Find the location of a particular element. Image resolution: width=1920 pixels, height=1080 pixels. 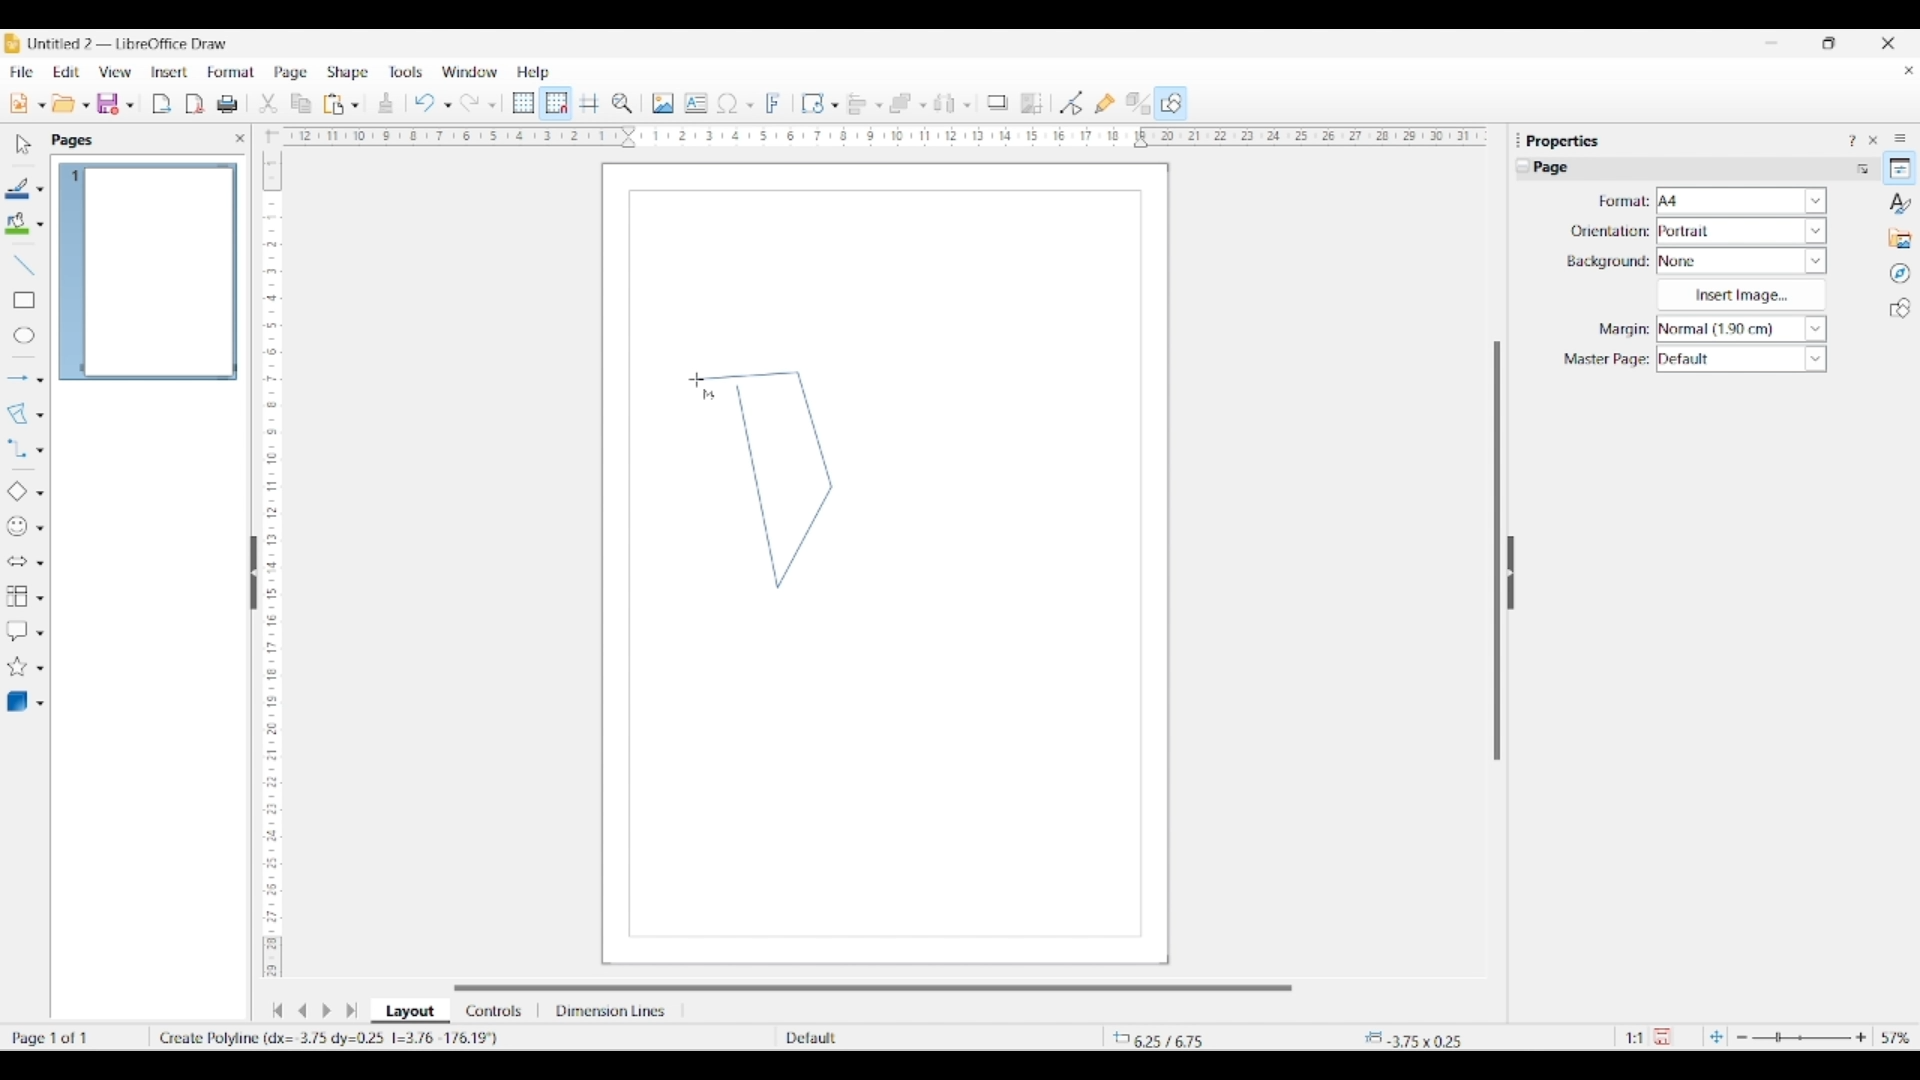

Controls is located at coordinates (496, 1011).